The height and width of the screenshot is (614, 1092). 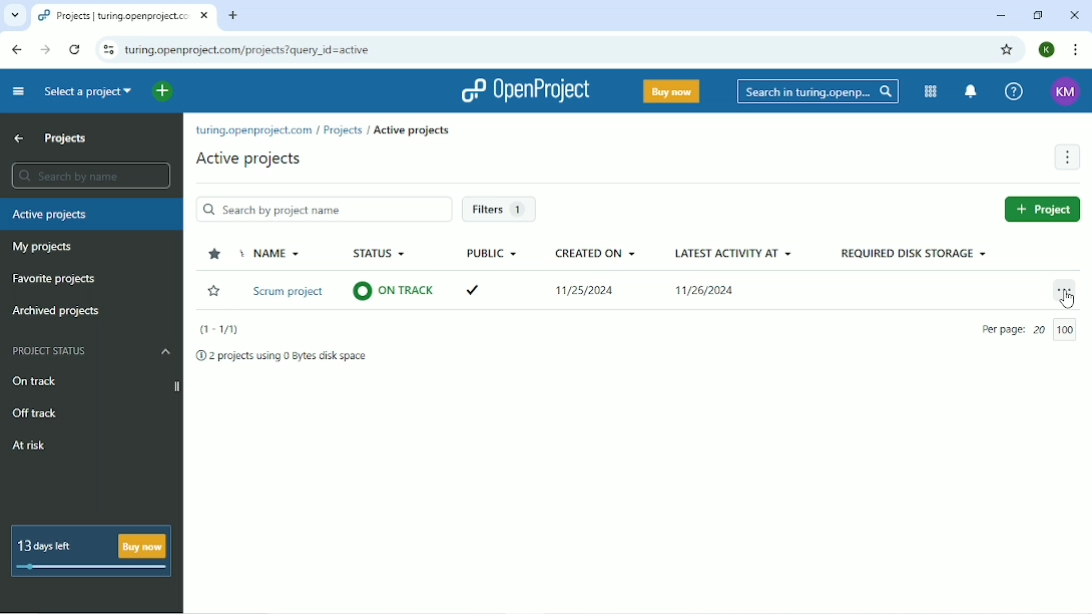 What do you see at coordinates (1072, 50) in the screenshot?
I see `Customize and control google chrome` at bounding box center [1072, 50].